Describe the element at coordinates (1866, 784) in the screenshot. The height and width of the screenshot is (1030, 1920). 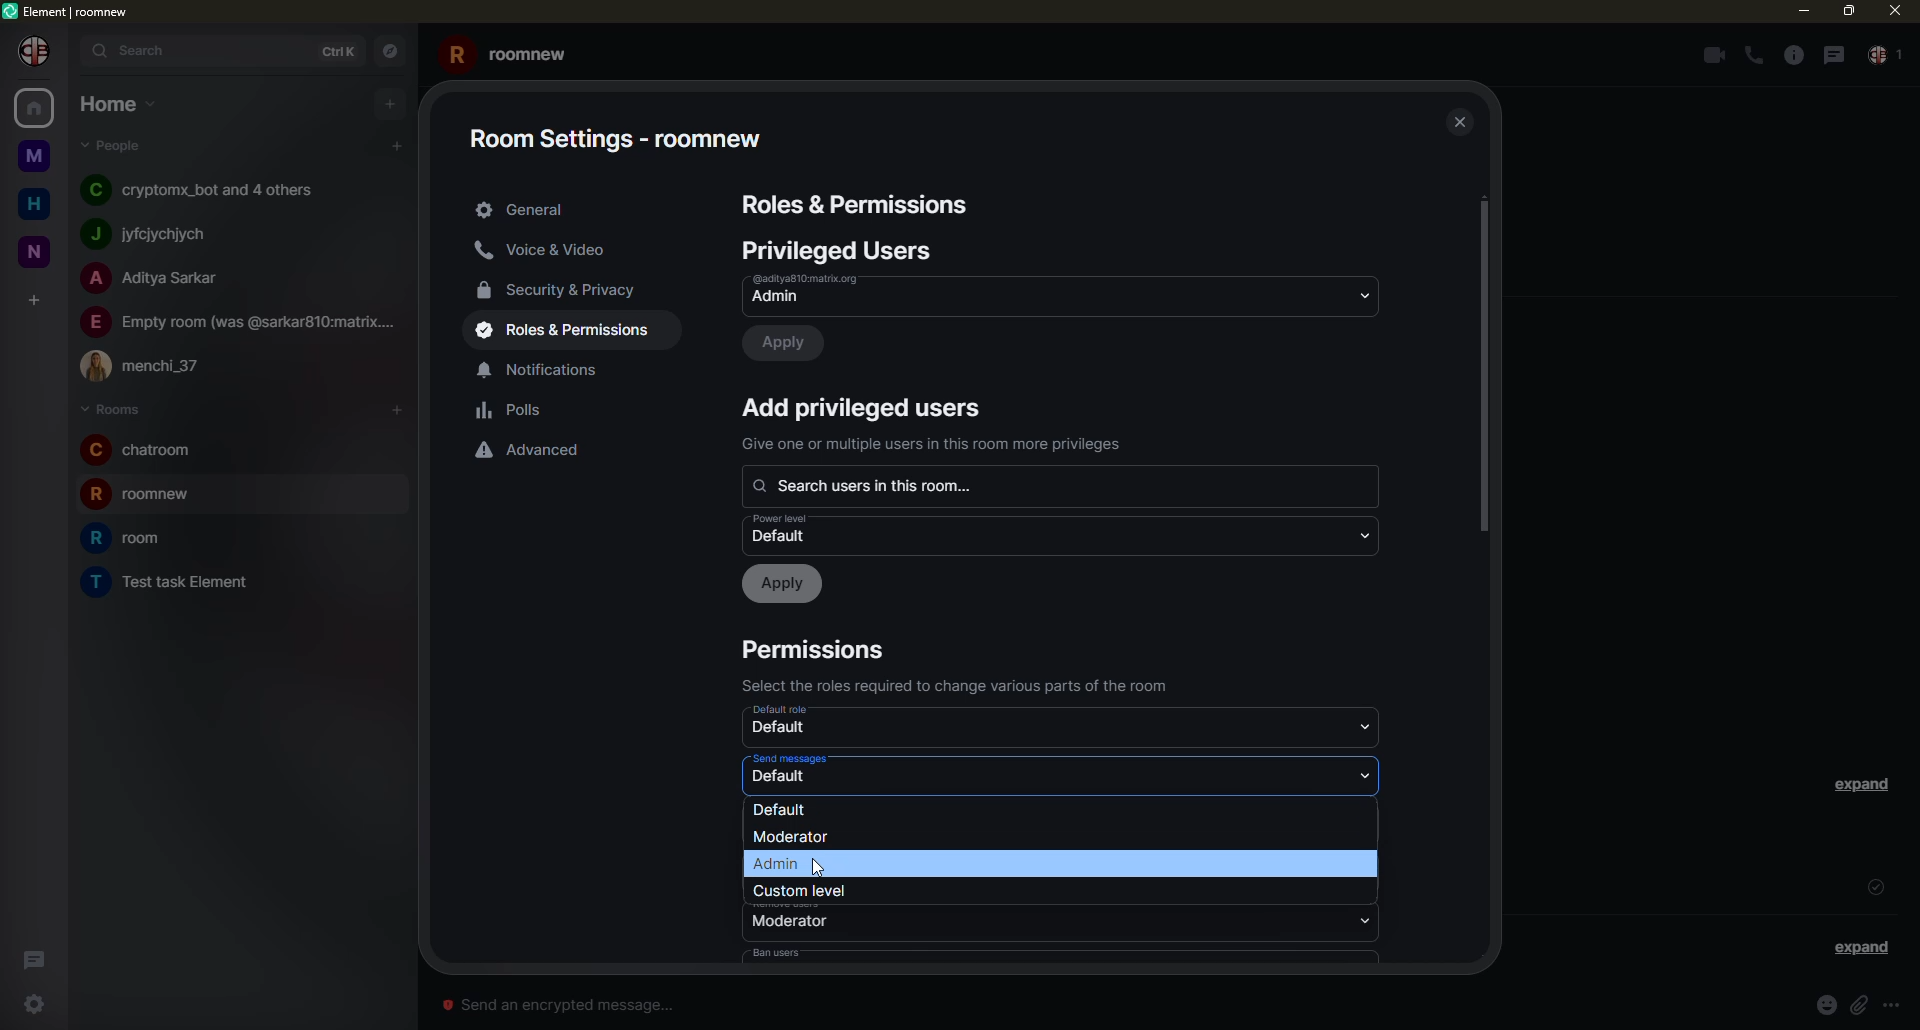
I see `expand` at that location.